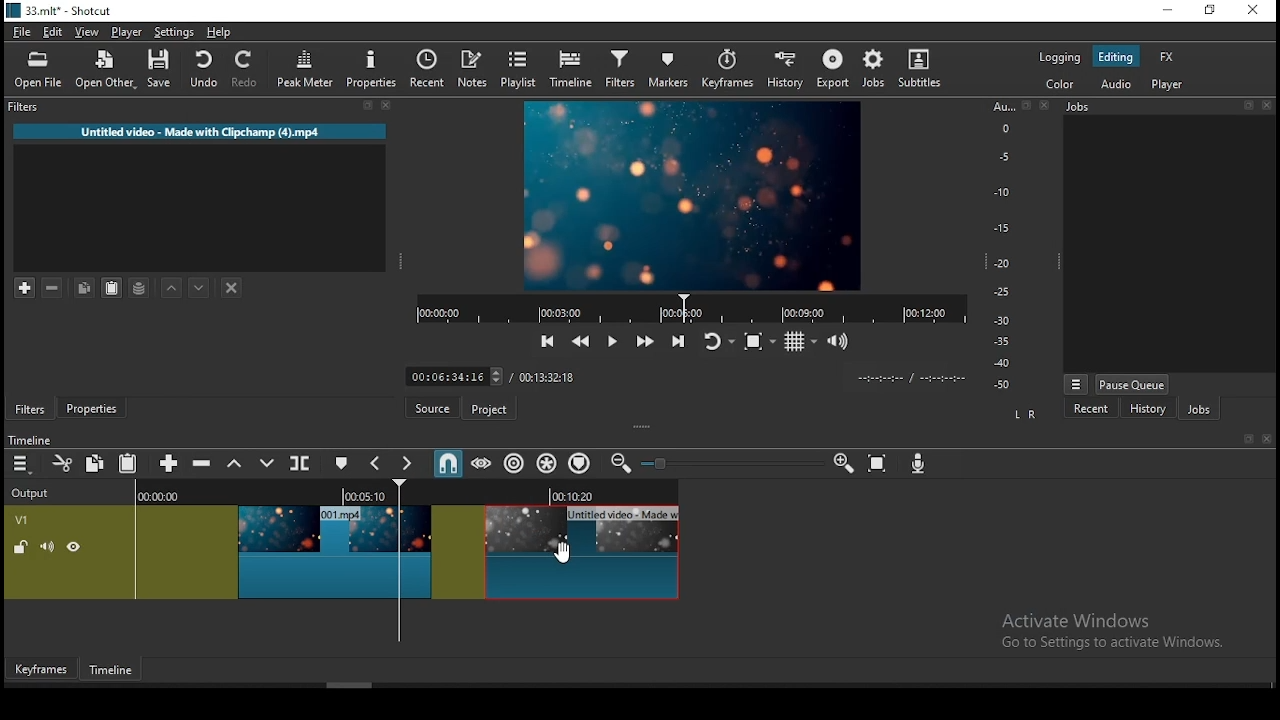 The height and width of the screenshot is (720, 1280). What do you see at coordinates (1146, 409) in the screenshot?
I see `history` at bounding box center [1146, 409].